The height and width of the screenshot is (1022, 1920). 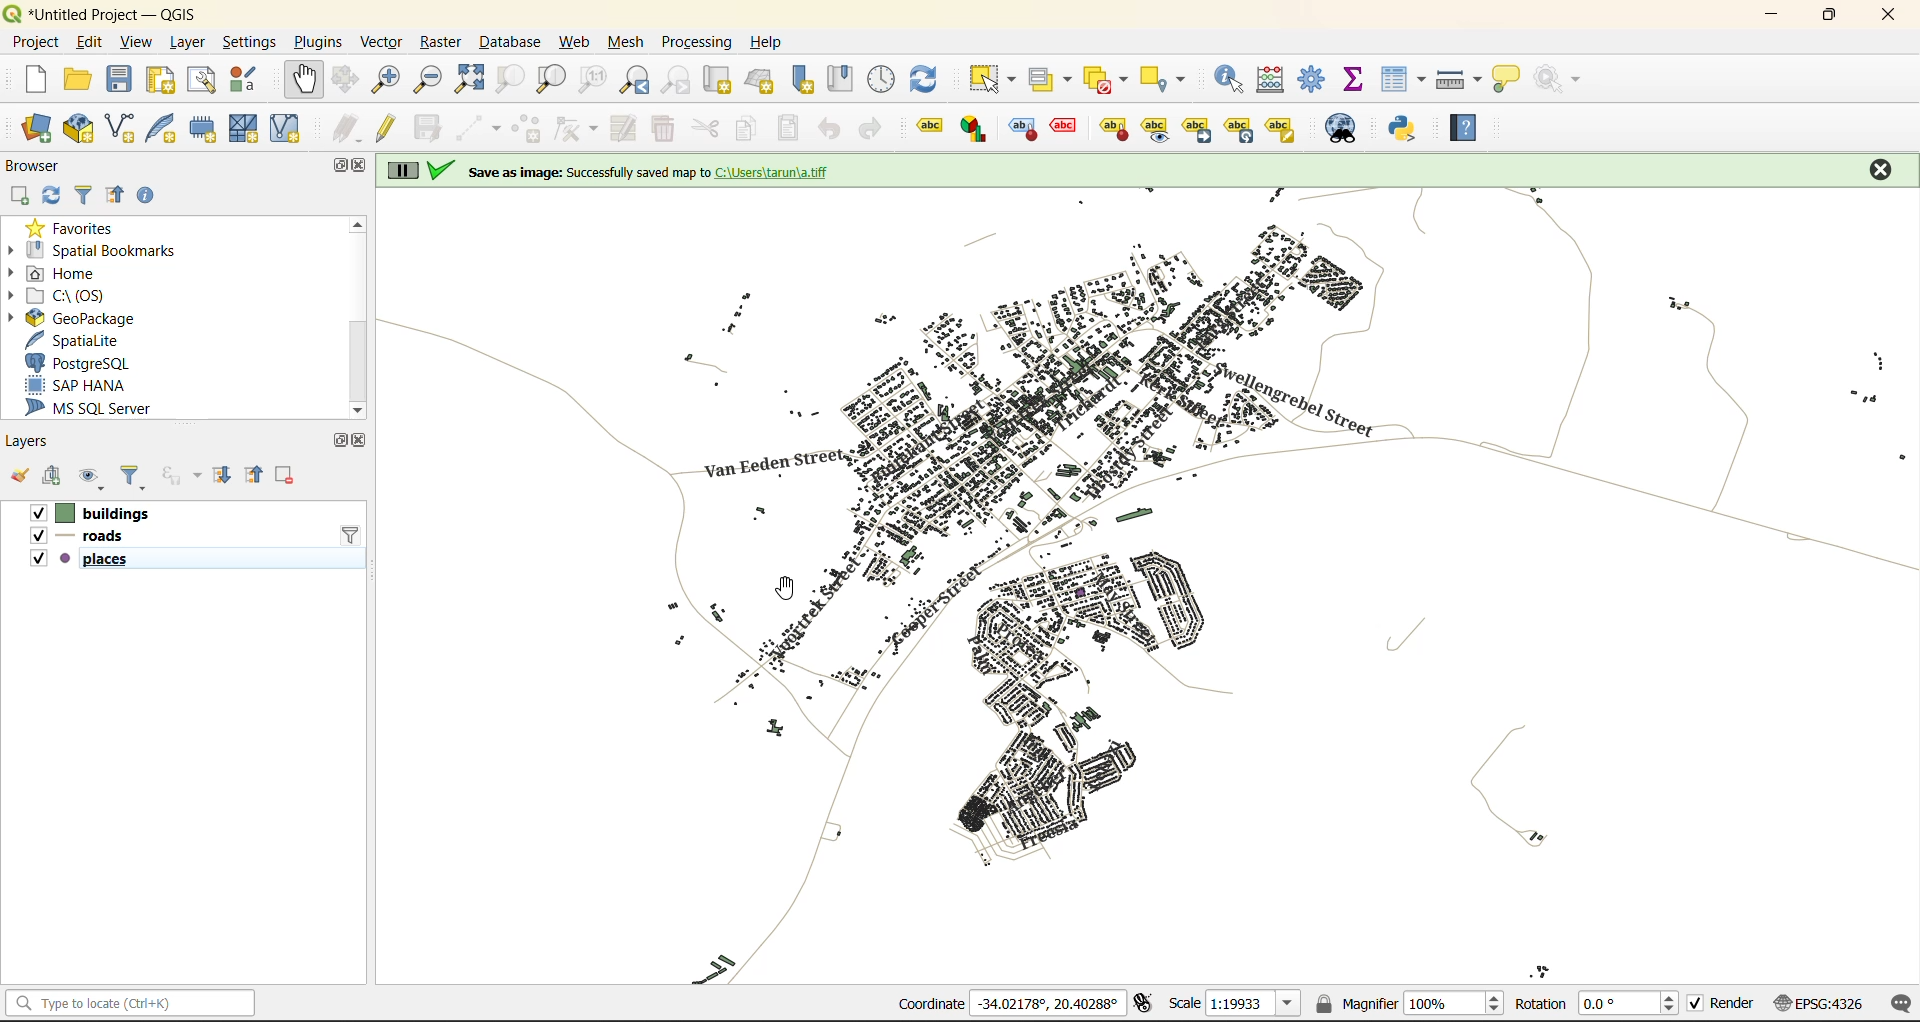 What do you see at coordinates (1018, 128) in the screenshot?
I see ` toggle display` at bounding box center [1018, 128].